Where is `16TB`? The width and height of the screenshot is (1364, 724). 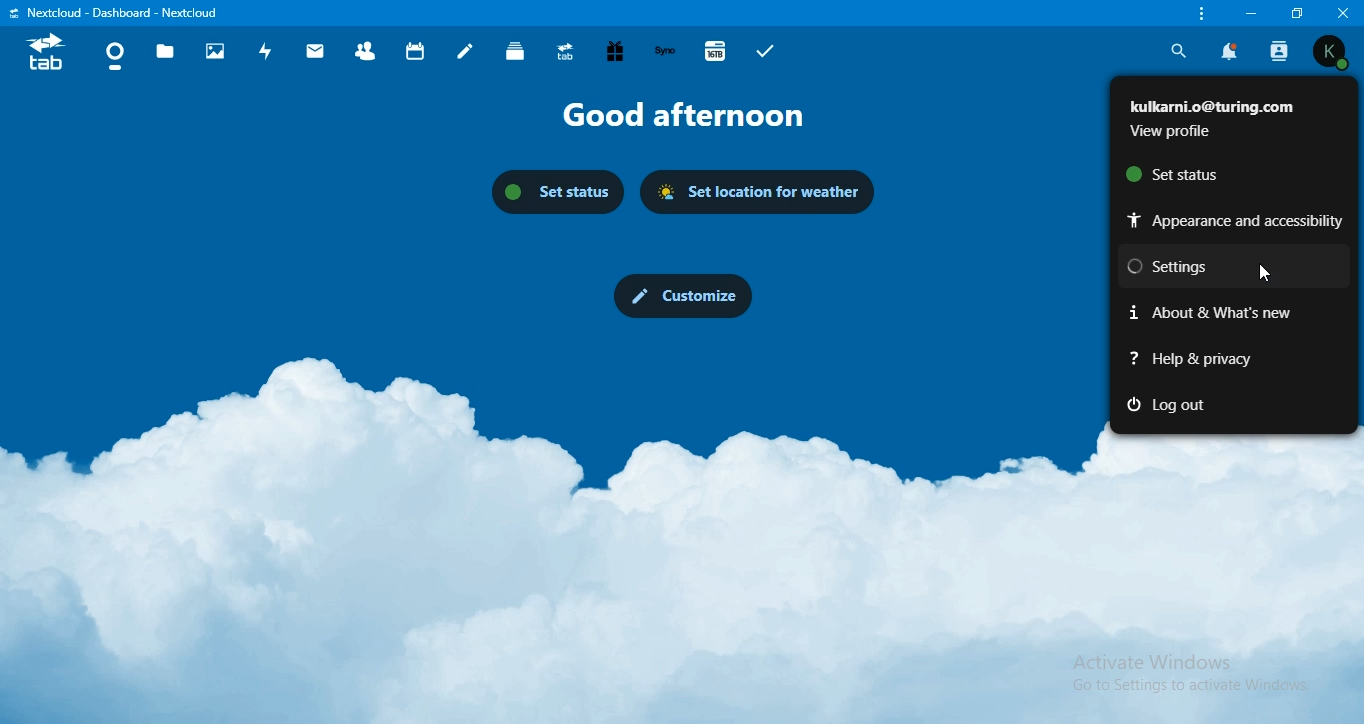 16TB is located at coordinates (717, 50).